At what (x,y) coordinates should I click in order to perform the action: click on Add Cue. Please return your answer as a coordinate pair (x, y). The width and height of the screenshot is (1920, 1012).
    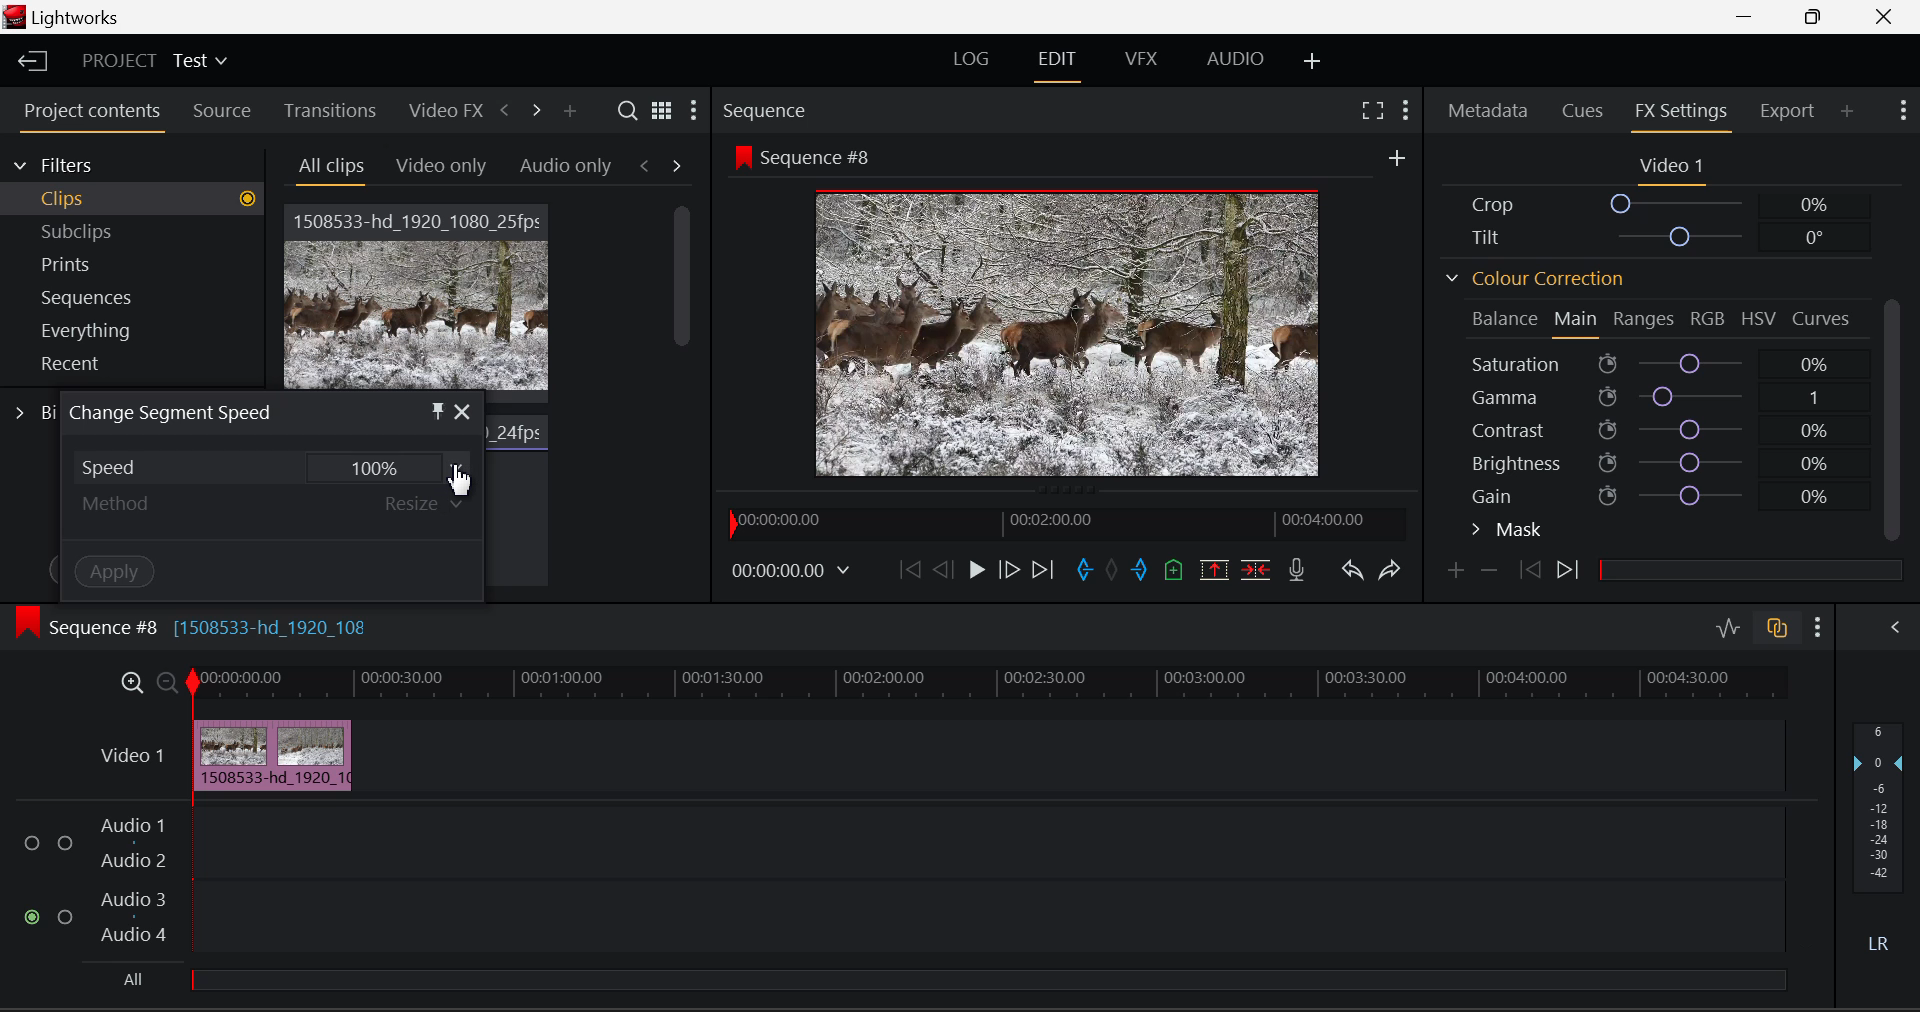
    Looking at the image, I should click on (1174, 570).